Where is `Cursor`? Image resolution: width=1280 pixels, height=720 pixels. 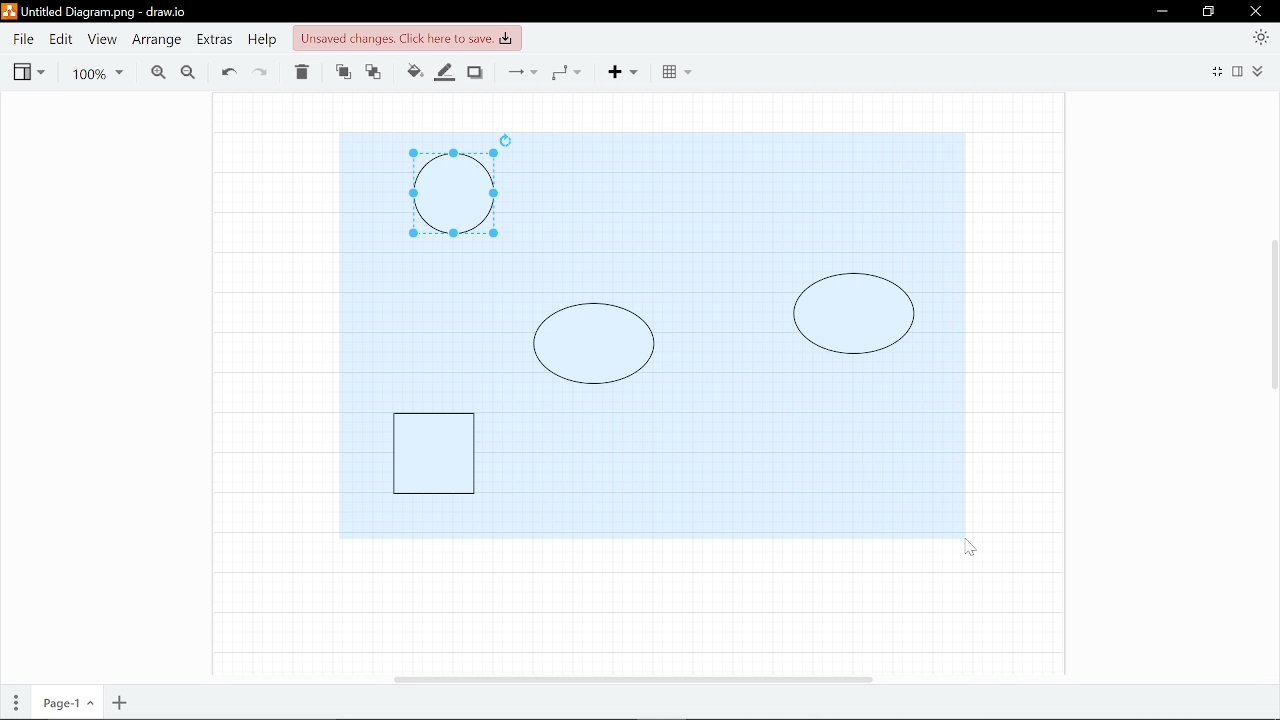 Cursor is located at coordinates (969, 548).